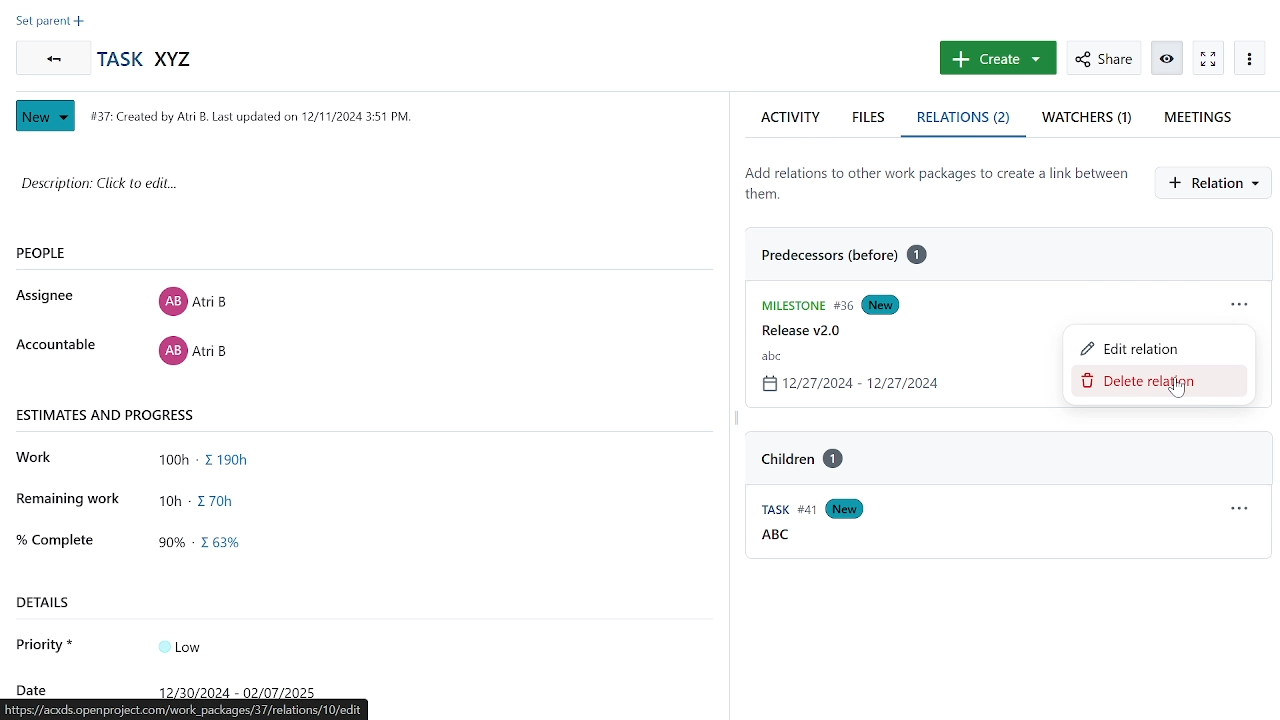 The height and width of the screenshot is (720, 1280). I want to click on date, so click(30, 688).